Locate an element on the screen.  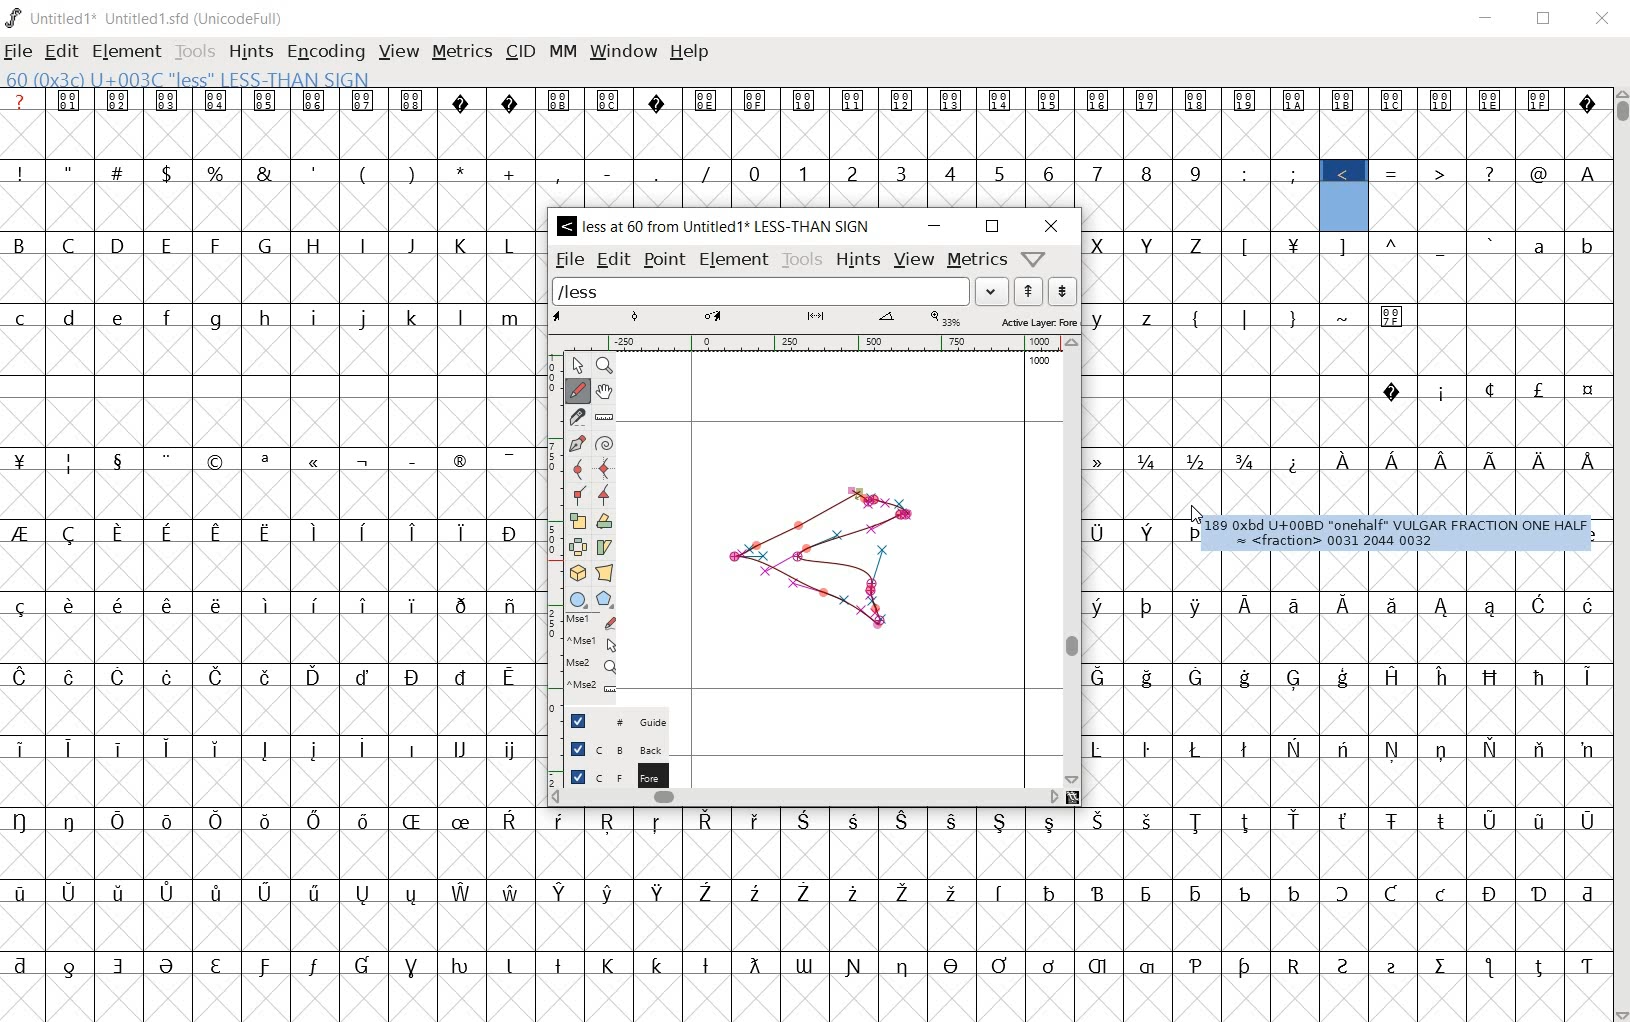
scrollbar is located at coordinates (805, 799).